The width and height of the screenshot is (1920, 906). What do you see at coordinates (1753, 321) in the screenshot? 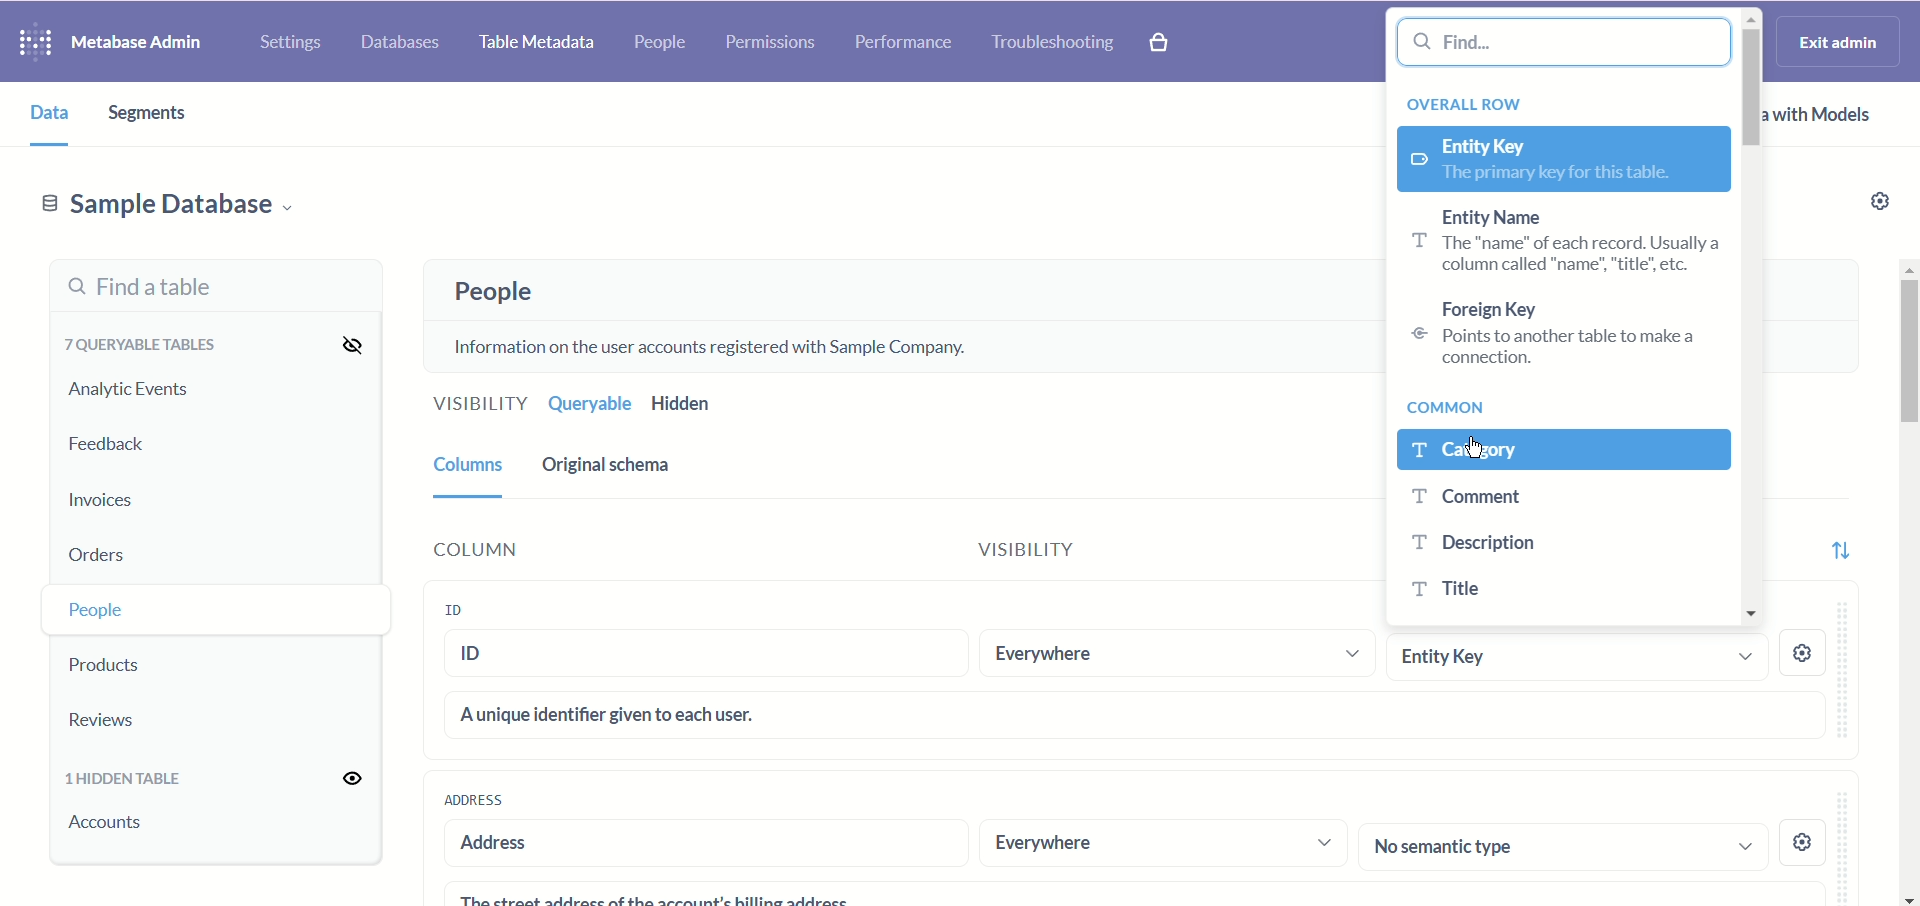
I see `vertical scroll bar` at bounding box center [1753, 321].